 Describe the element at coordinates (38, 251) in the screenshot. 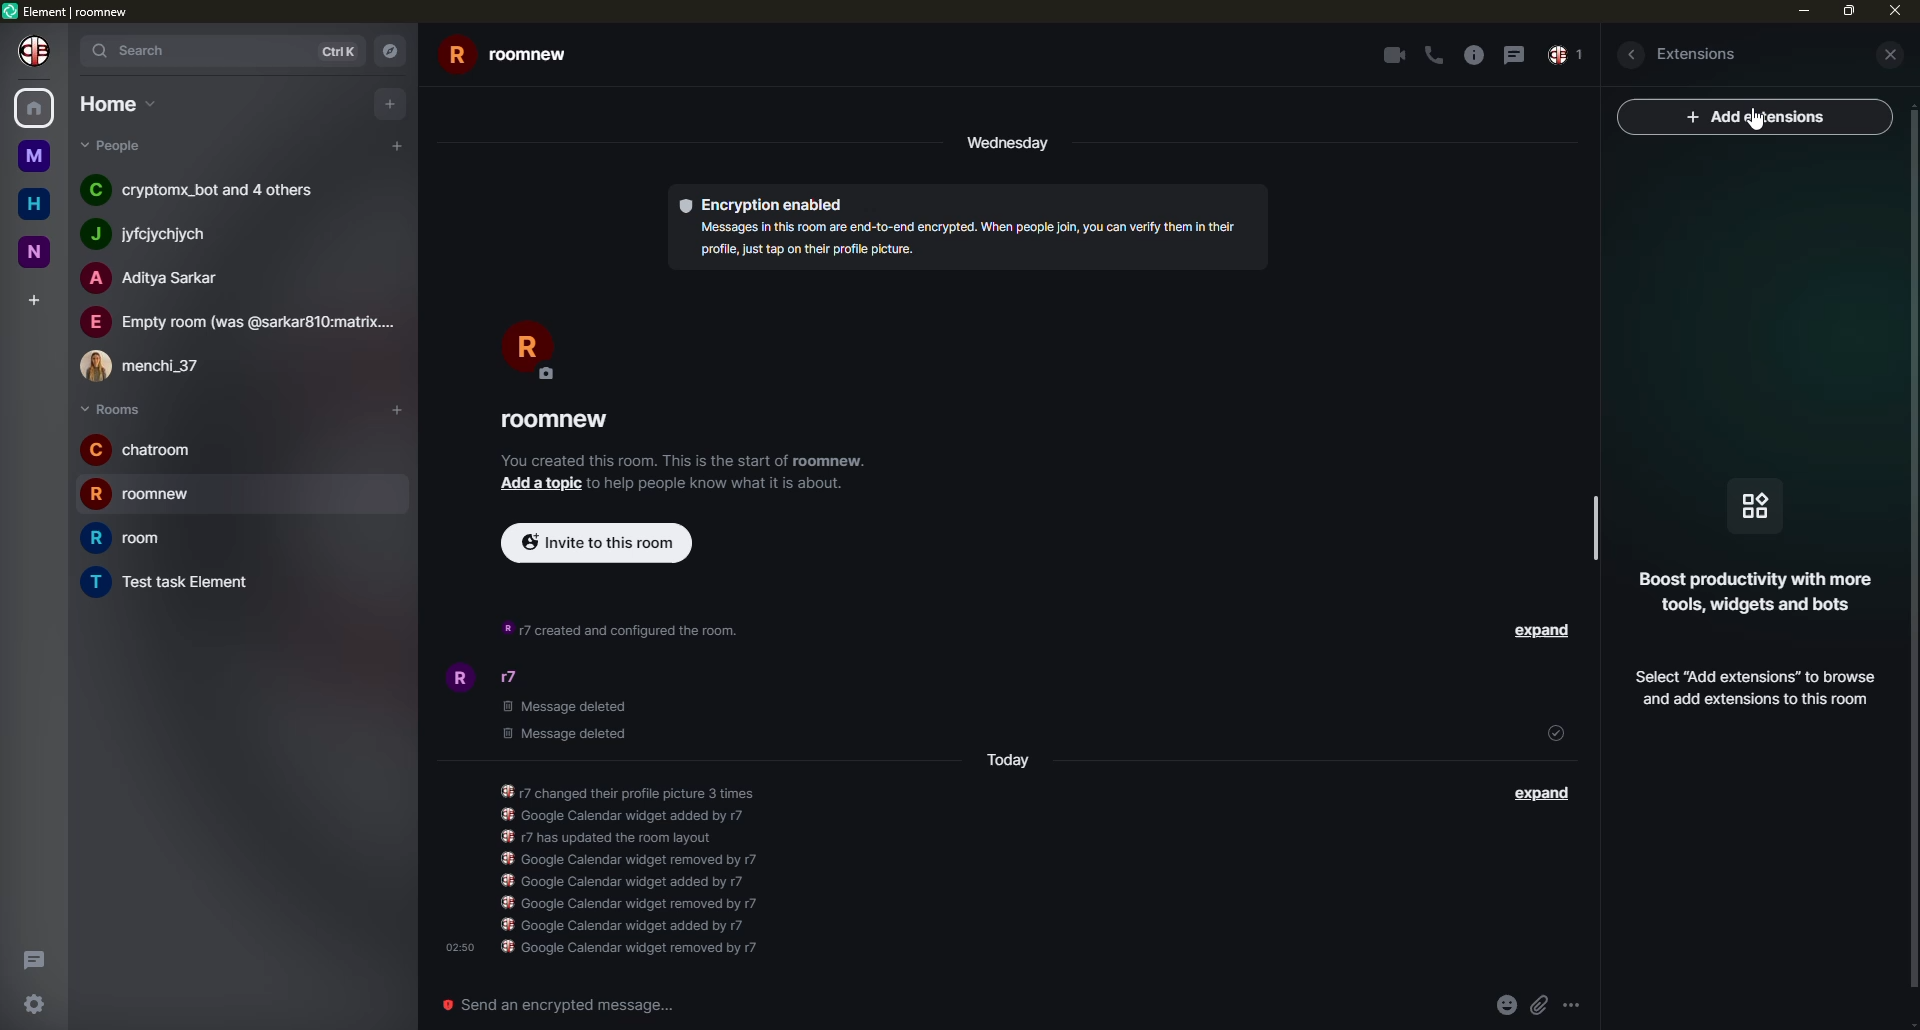

I see `room` at that location.